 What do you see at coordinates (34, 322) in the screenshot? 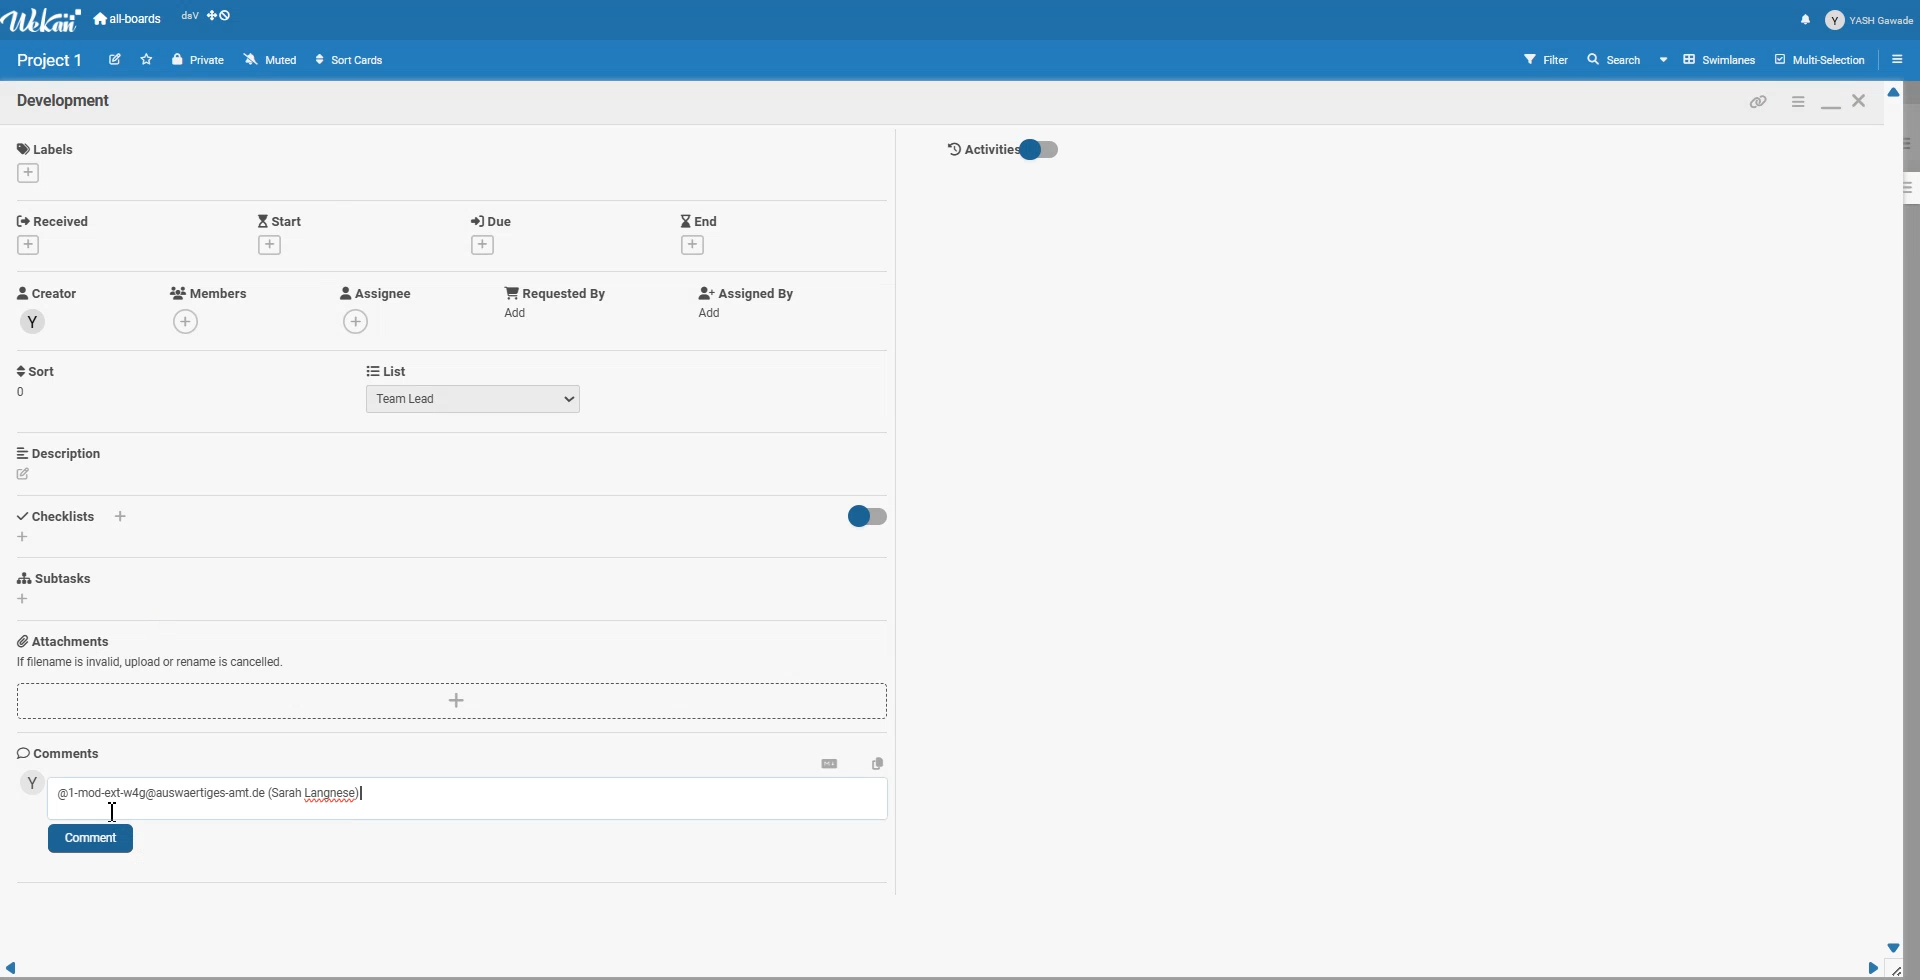
I see `avatar` at bounding box center [34, 322].